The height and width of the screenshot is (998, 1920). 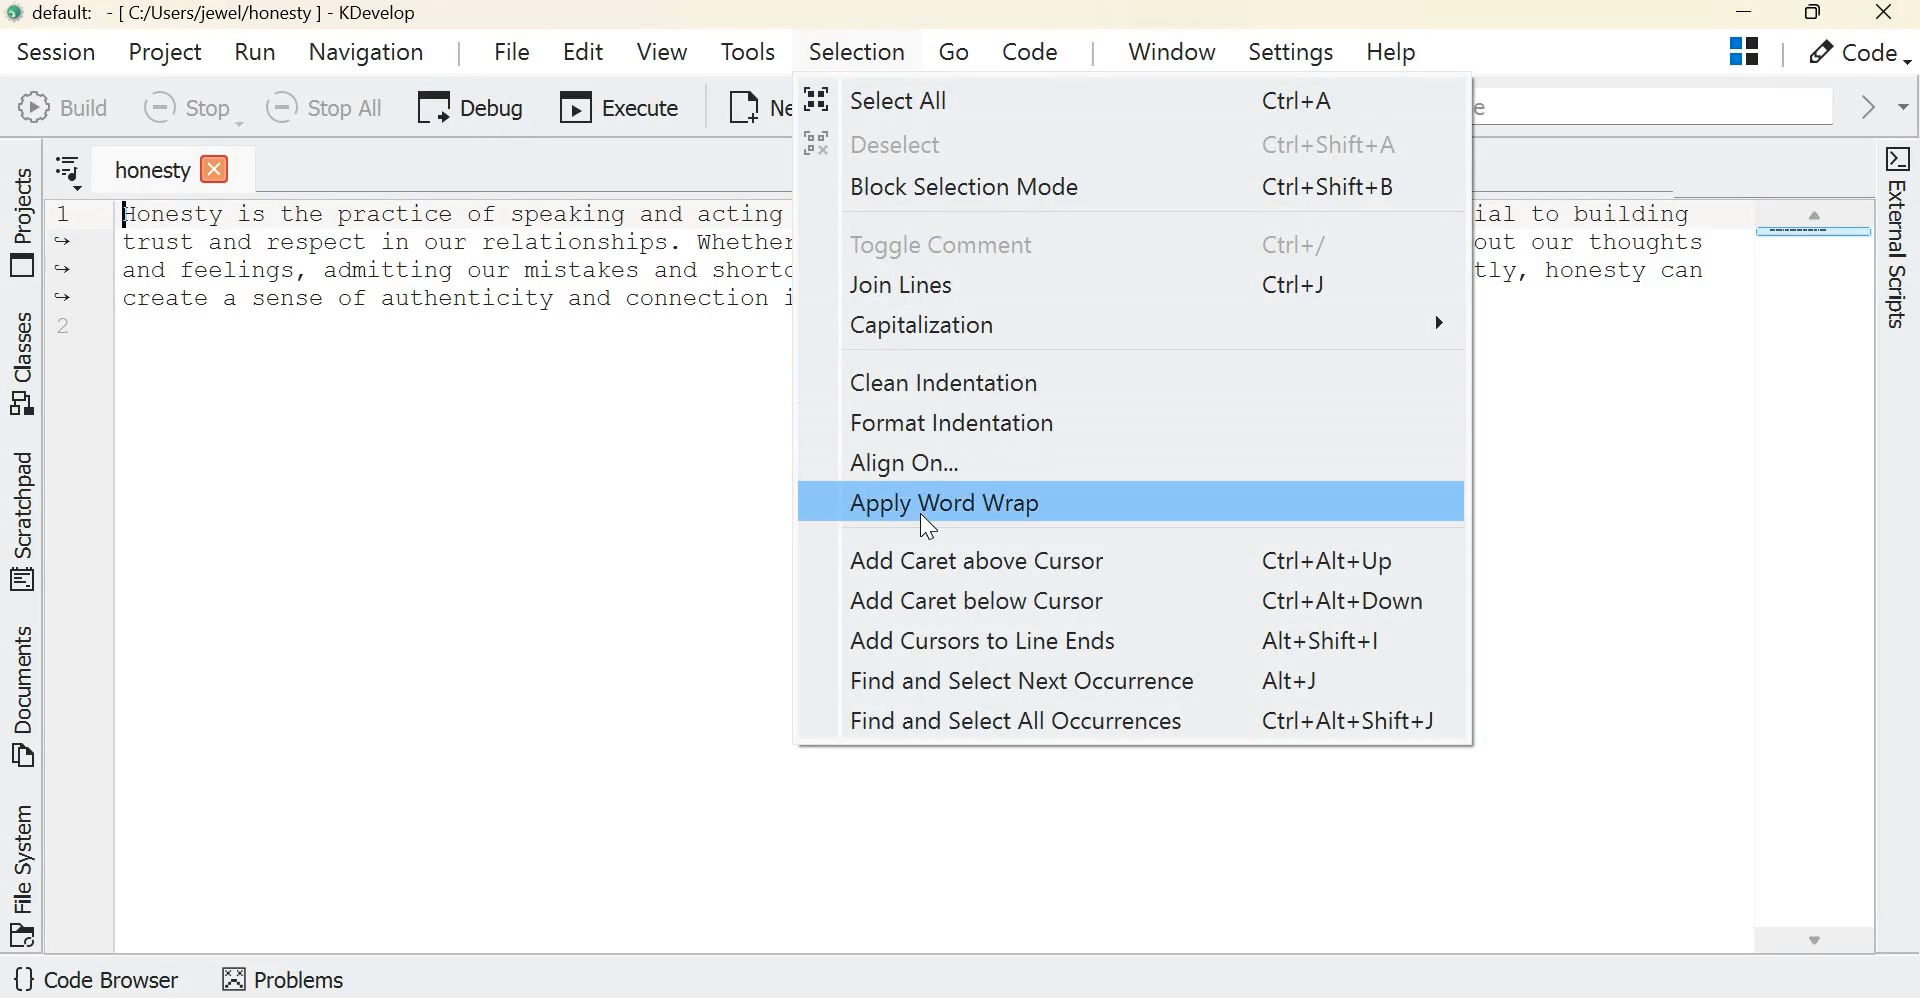 I want to click on Add caret above cursor, so click(x=1133, y=563).